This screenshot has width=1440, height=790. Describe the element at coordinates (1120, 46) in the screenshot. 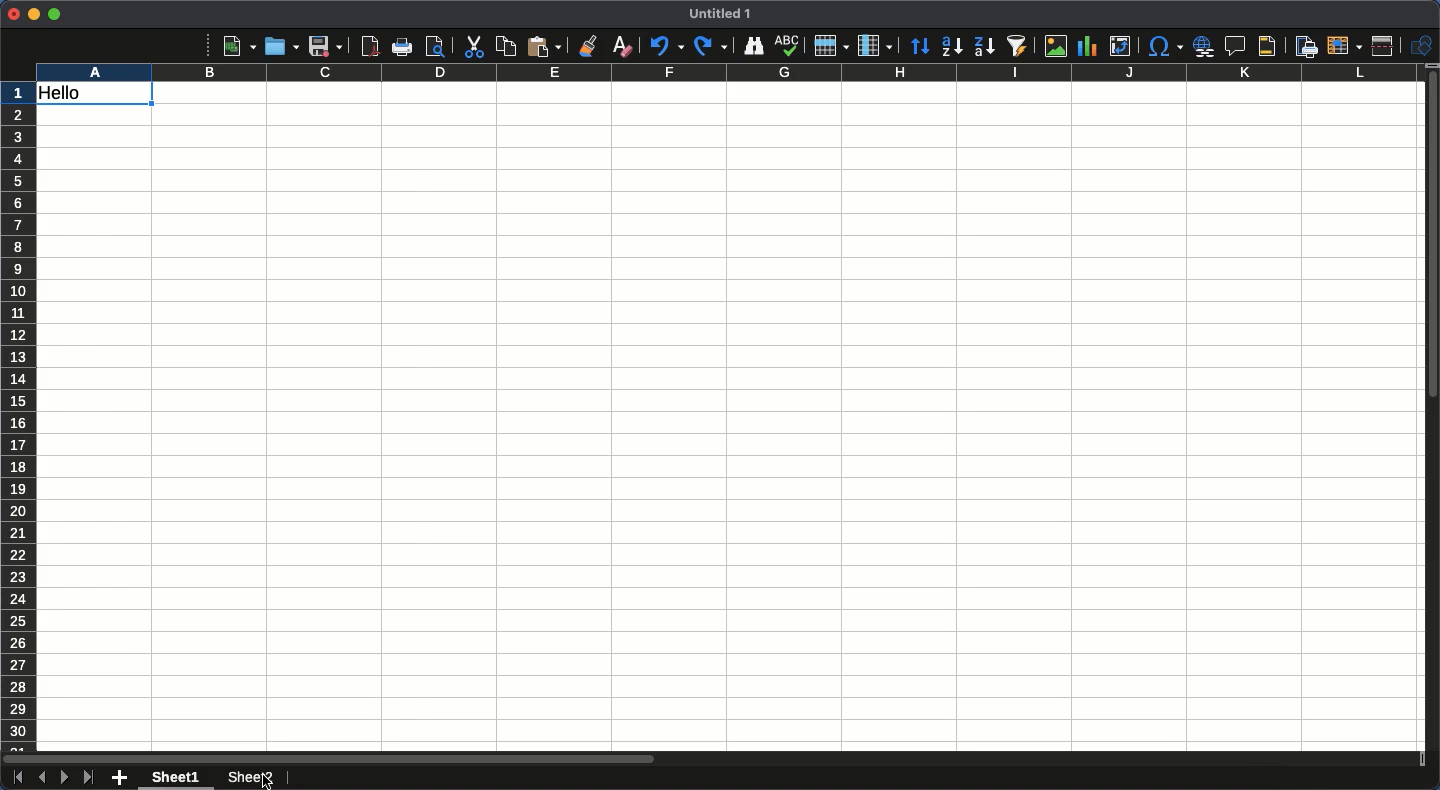

I see `Pivot table` at that location.